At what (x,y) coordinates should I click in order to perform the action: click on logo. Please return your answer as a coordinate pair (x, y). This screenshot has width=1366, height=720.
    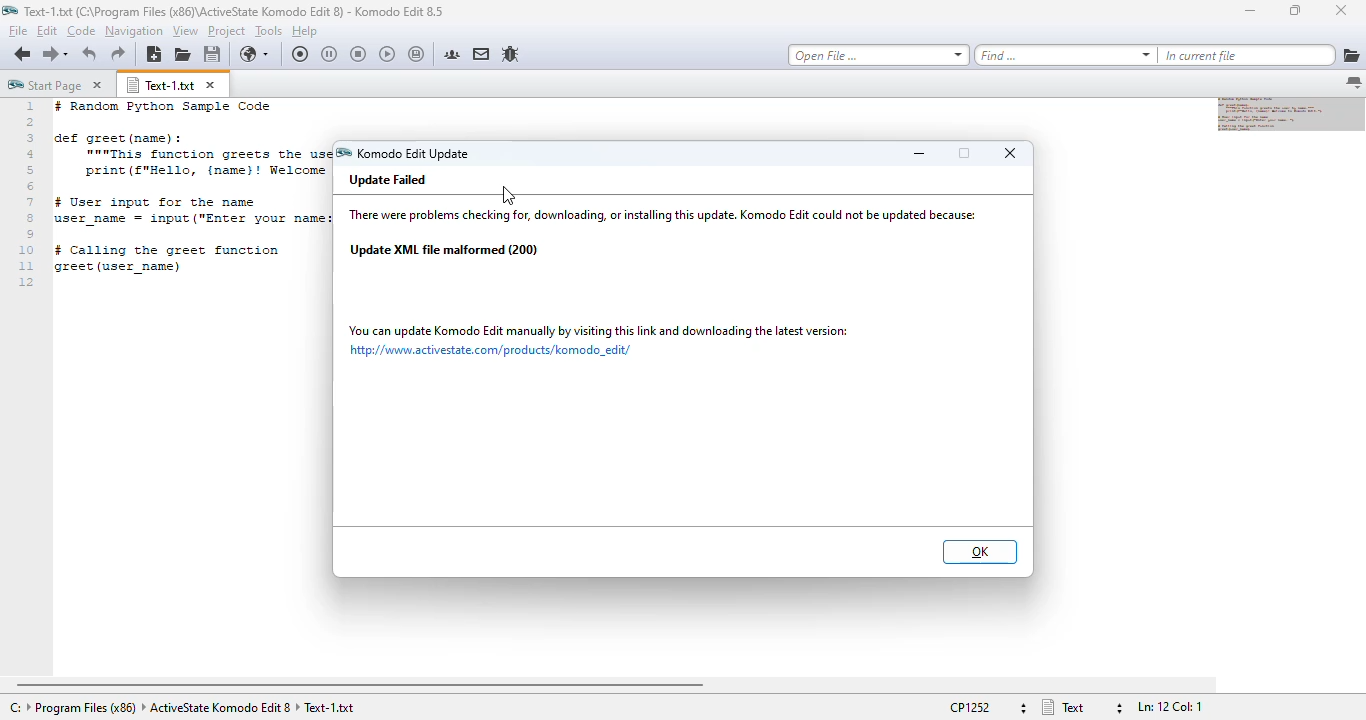
    Looking at the image, I should click on (10, 10).